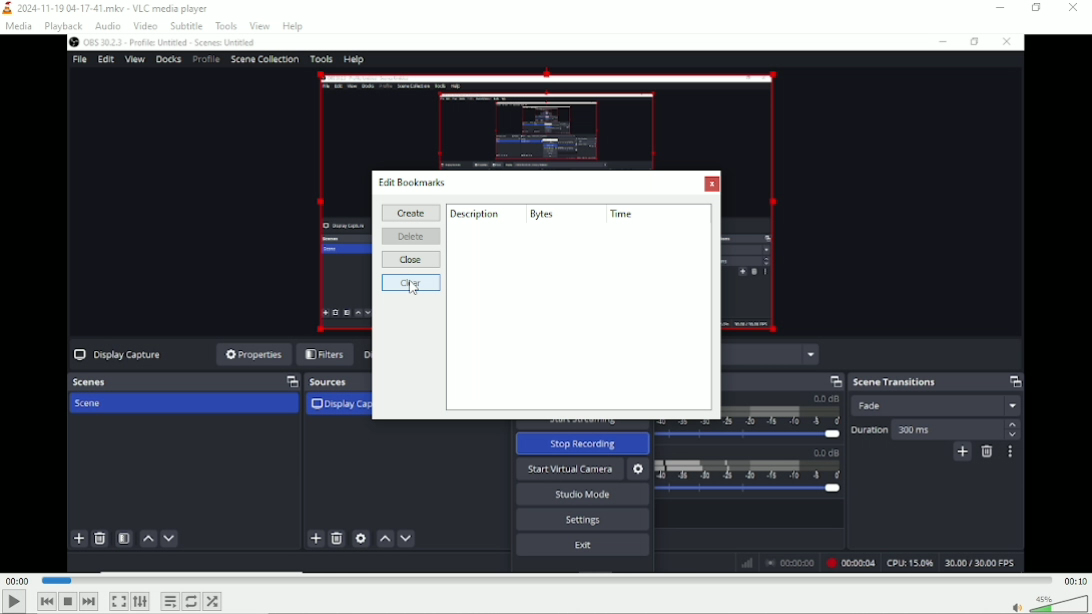 Image resolution: width=1092 pixels, height=614 pixels. I want to click on Delete, so click(410, 237).